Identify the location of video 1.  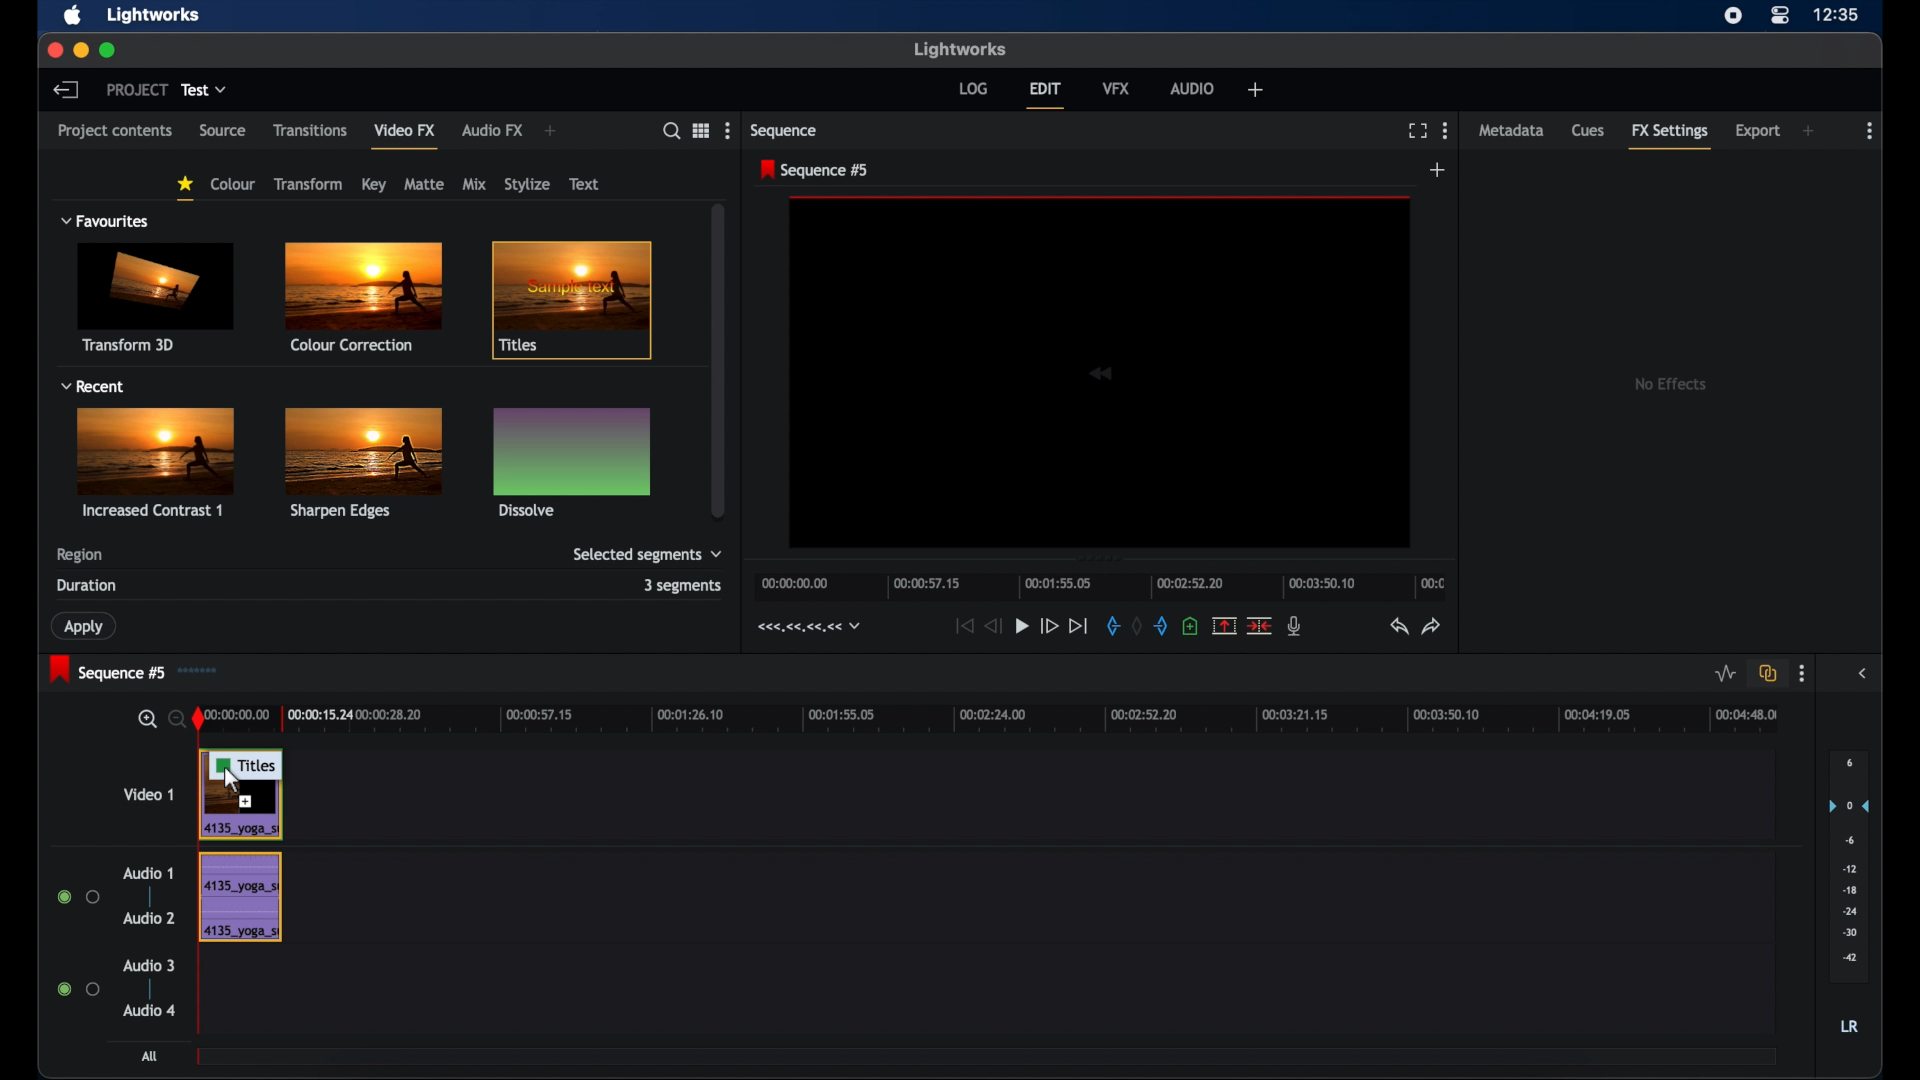
(150, 794).